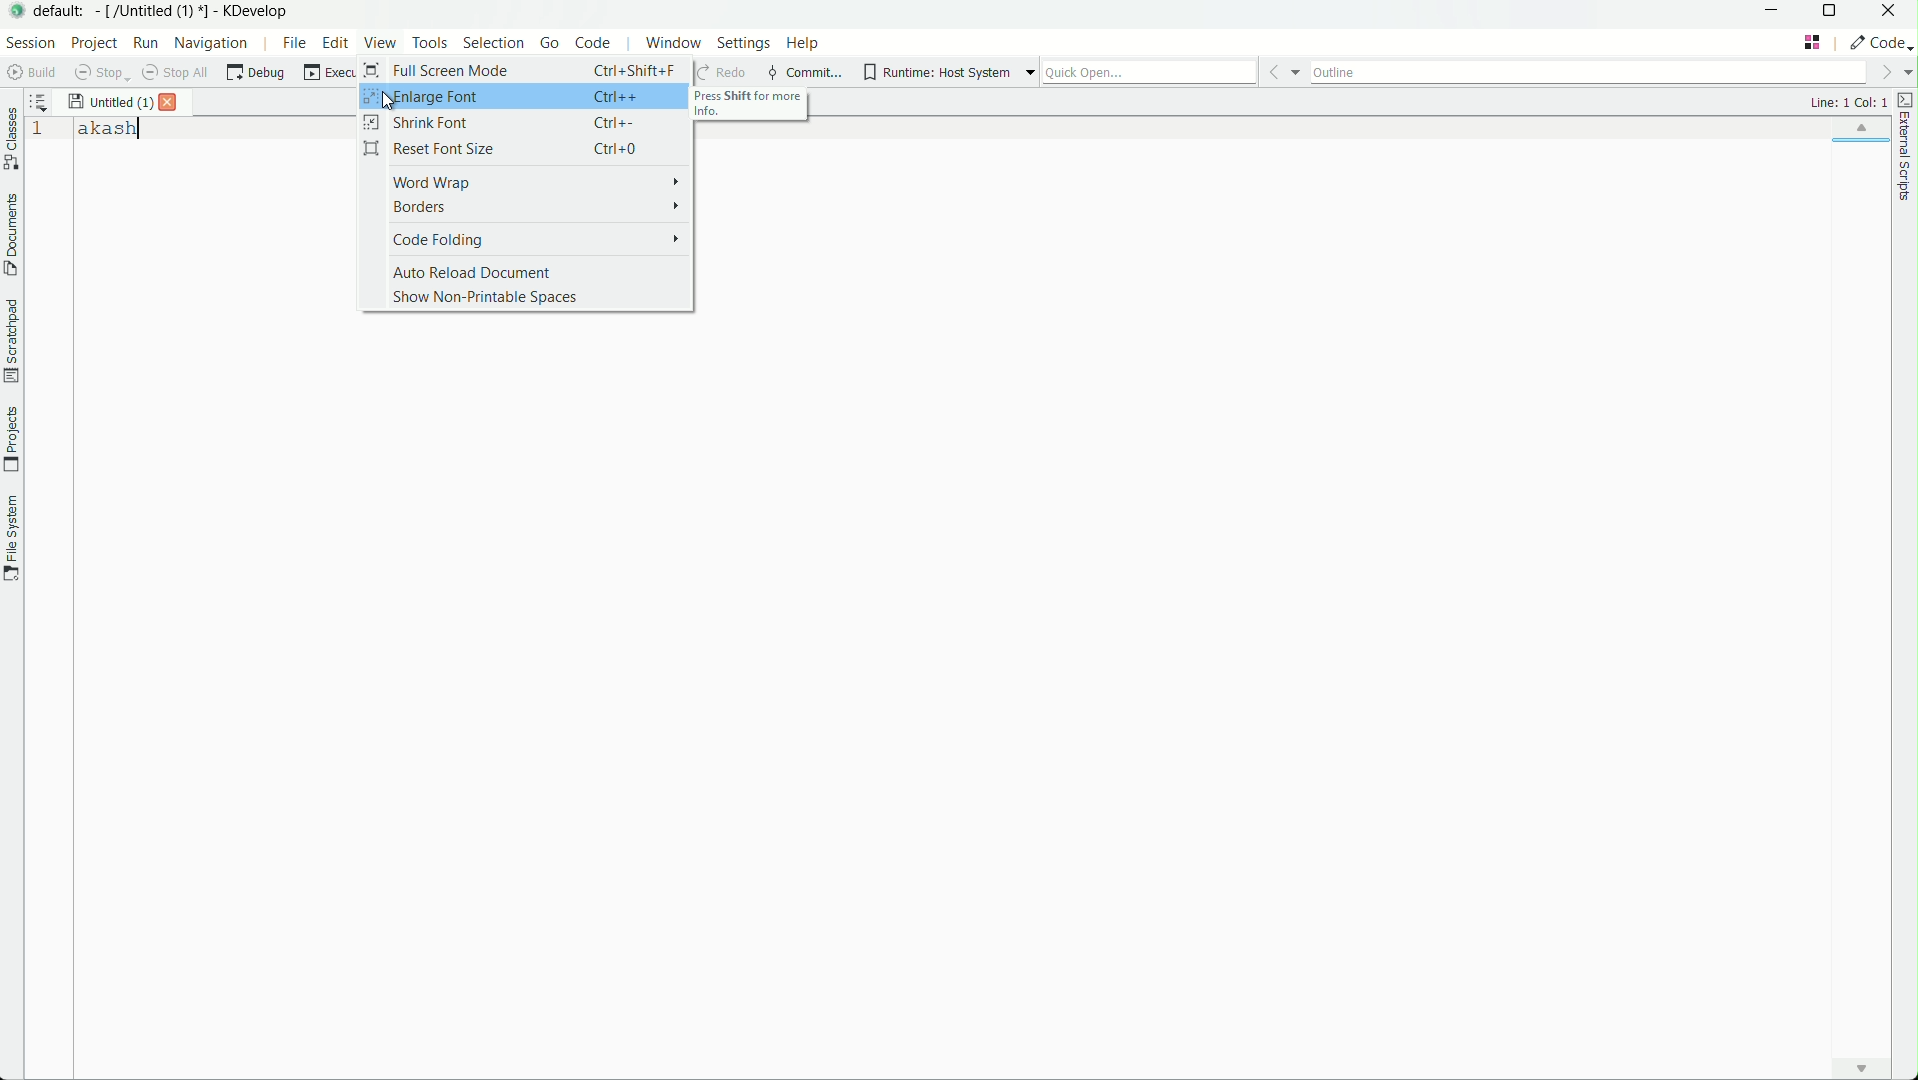  What do you see at coordinates (60, 12) in the screenshot?
I see `default` at bounding box center [60, 12].